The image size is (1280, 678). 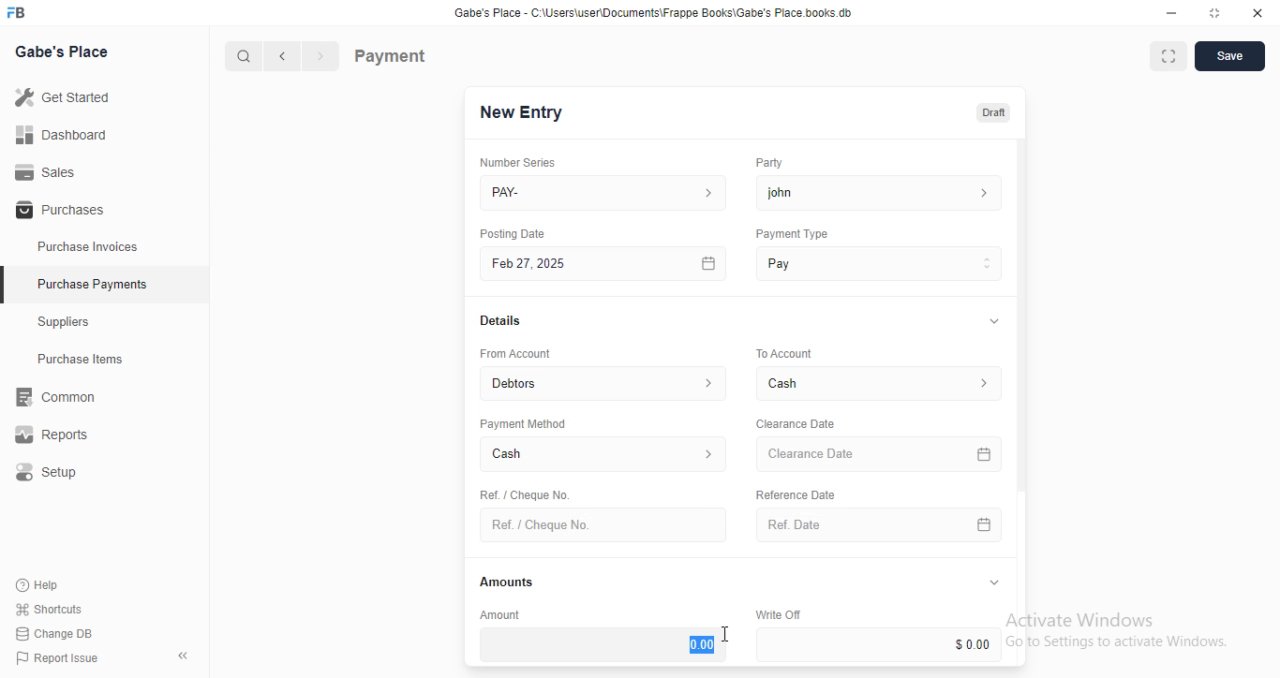 I want to click on Debtors, so click(x=605, y=382).